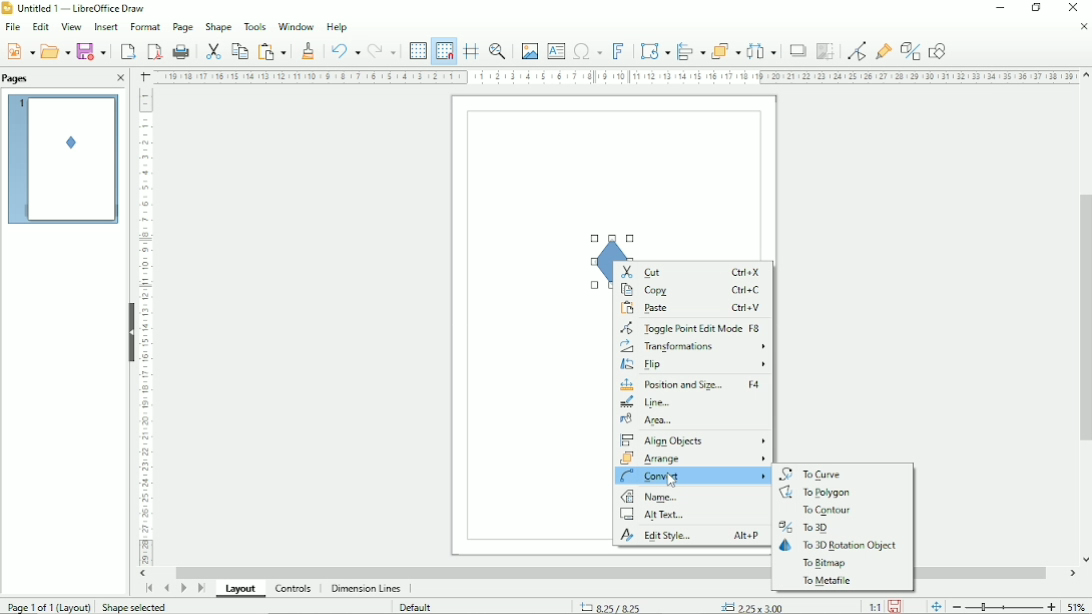  Describe the element at coordinates (309, 49) in the screenshot. I see `Clone formatting` at that location.